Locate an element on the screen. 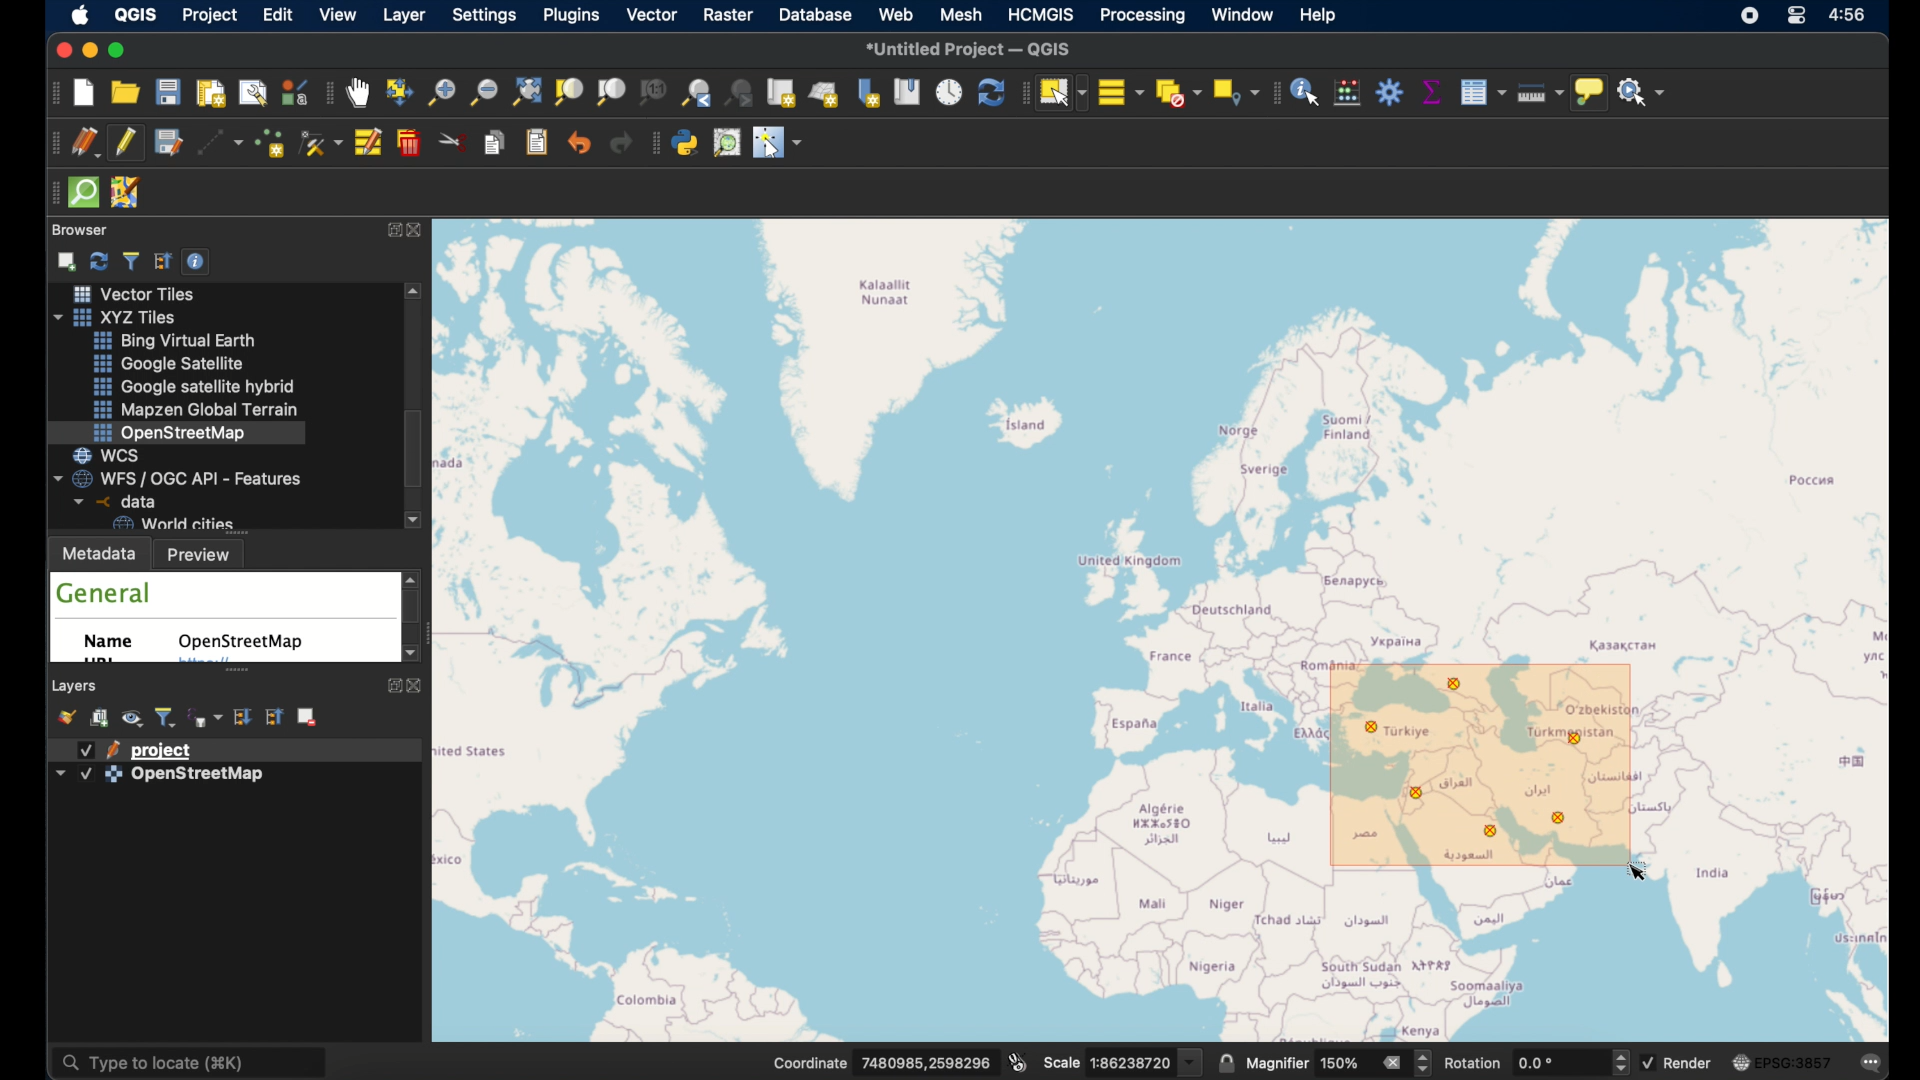  expand is located at coordinates (391, 688).